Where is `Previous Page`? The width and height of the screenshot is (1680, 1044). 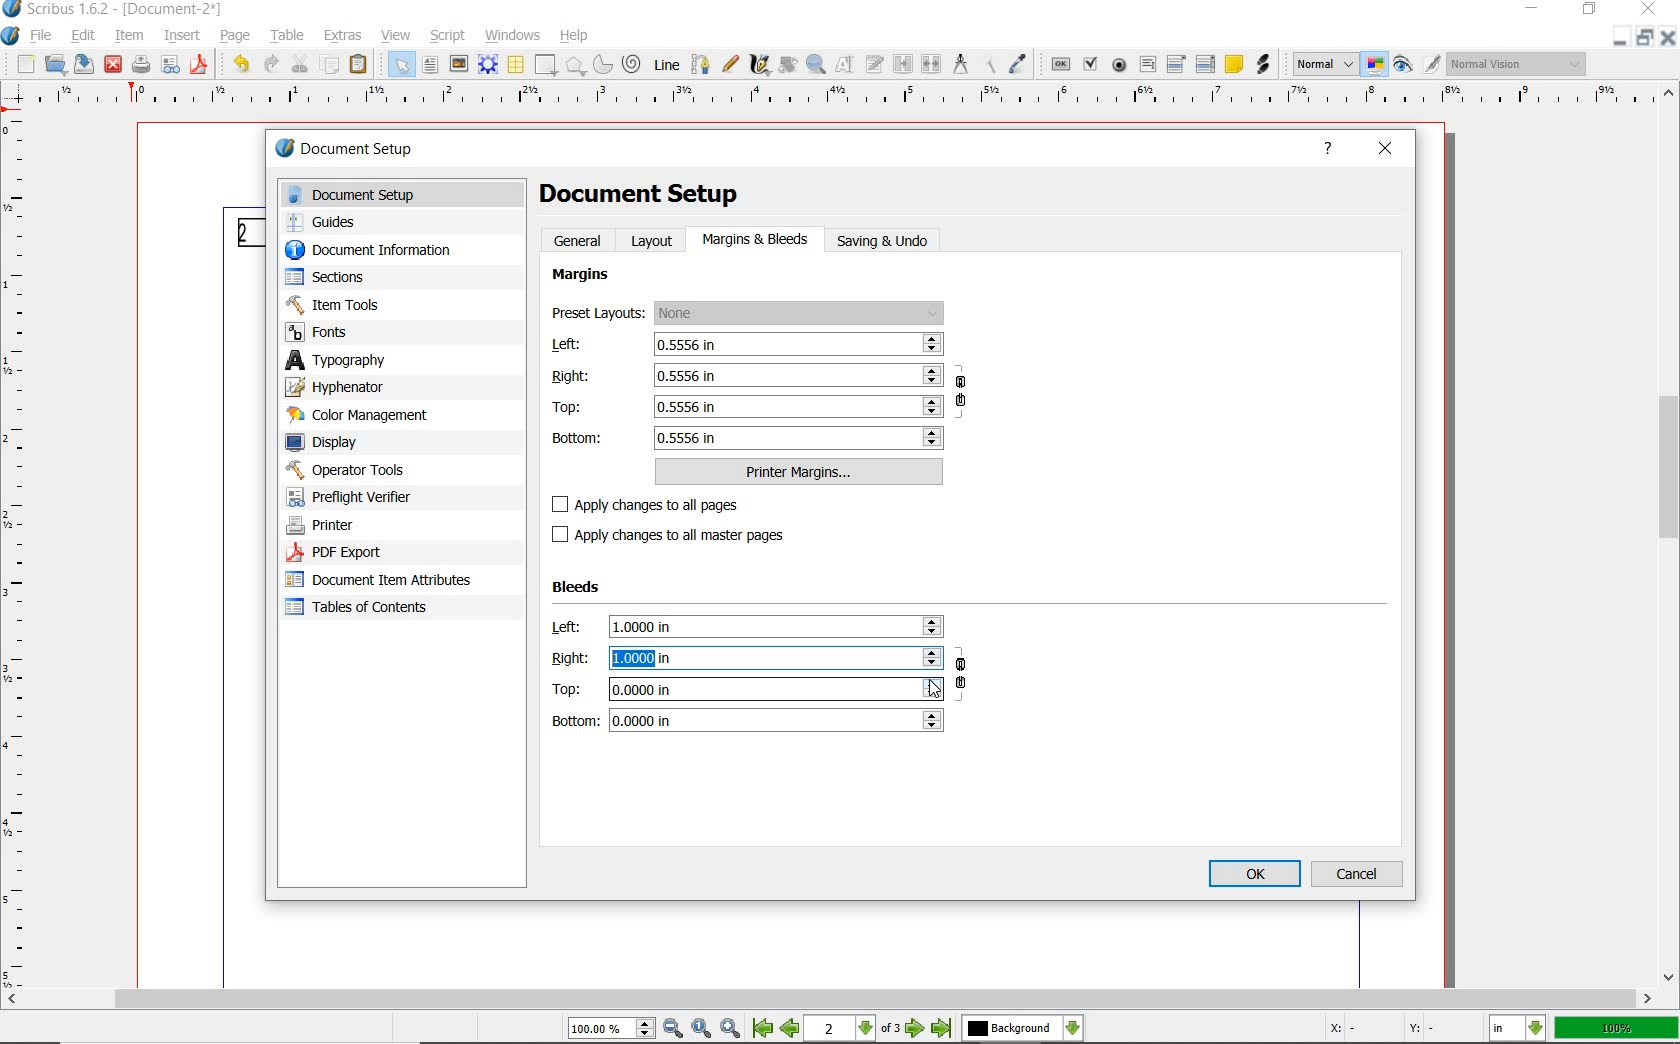
Previous Page is located at coordinates (792, 1031).